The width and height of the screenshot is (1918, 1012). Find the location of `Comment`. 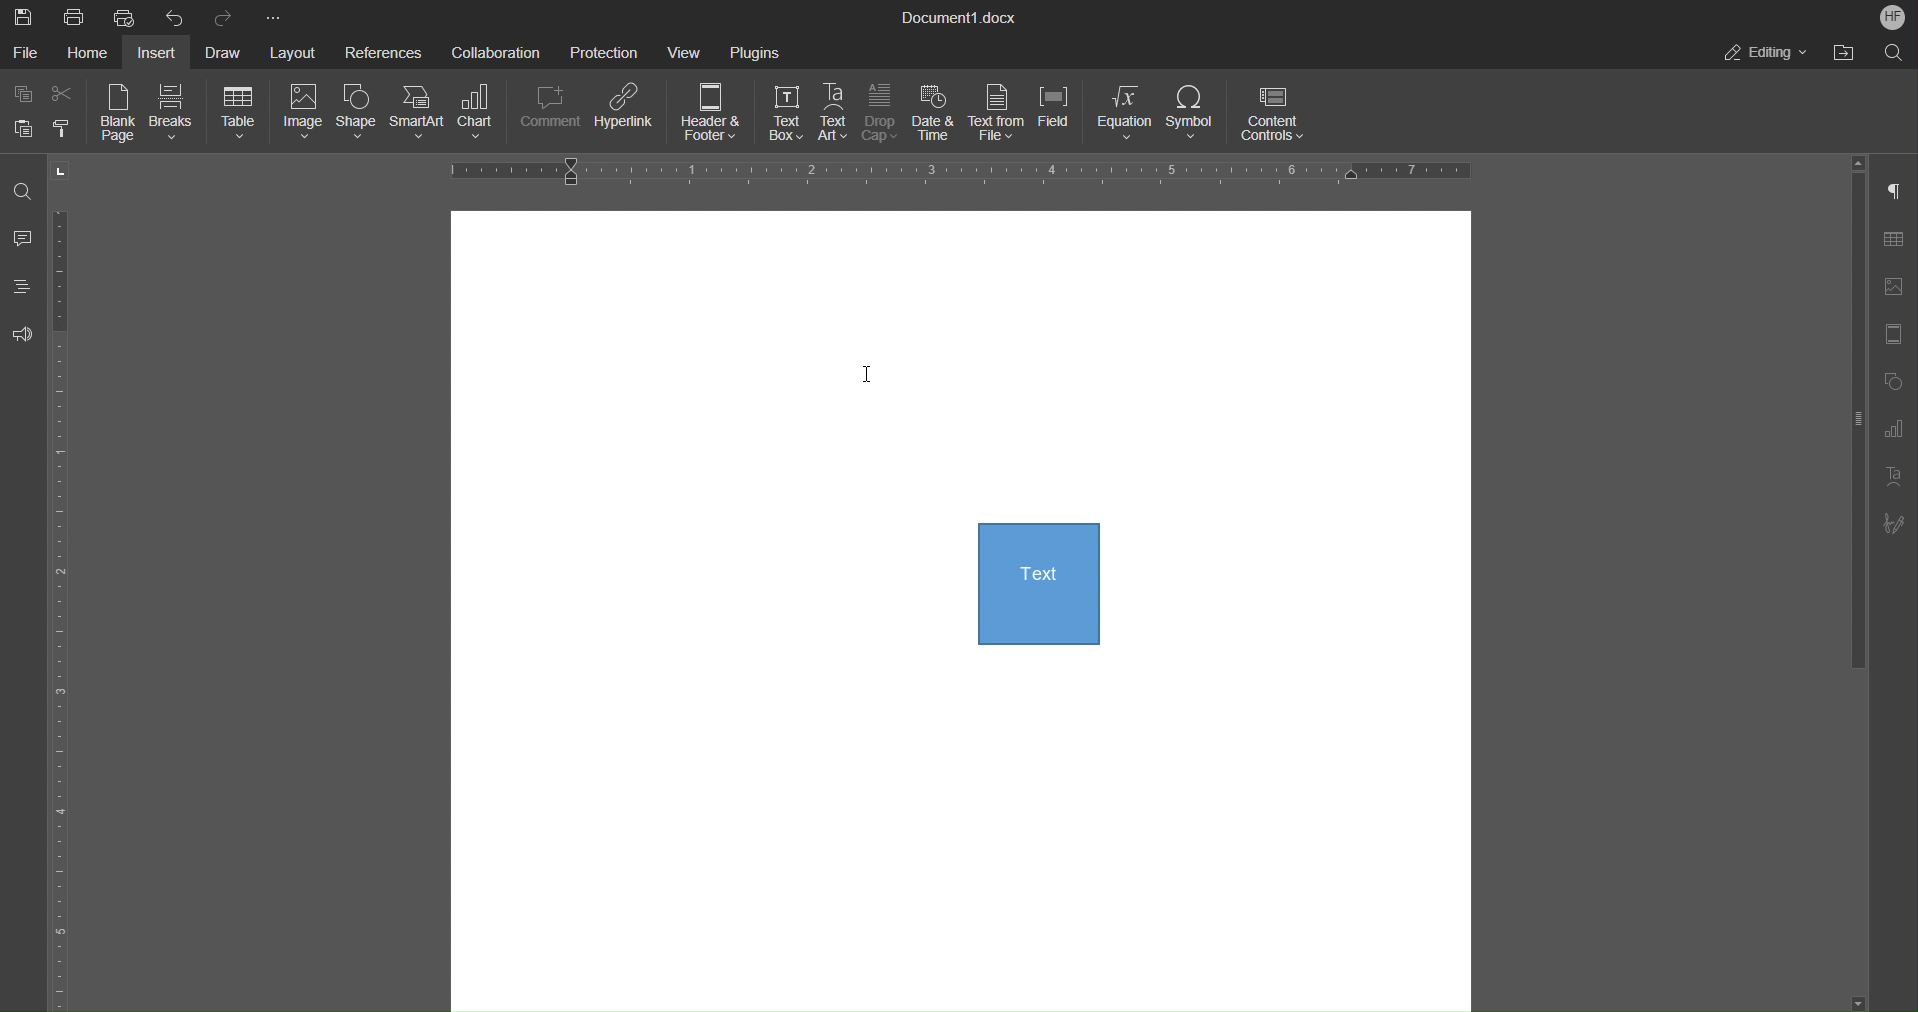

Comment is located at coordinates (552, 115).